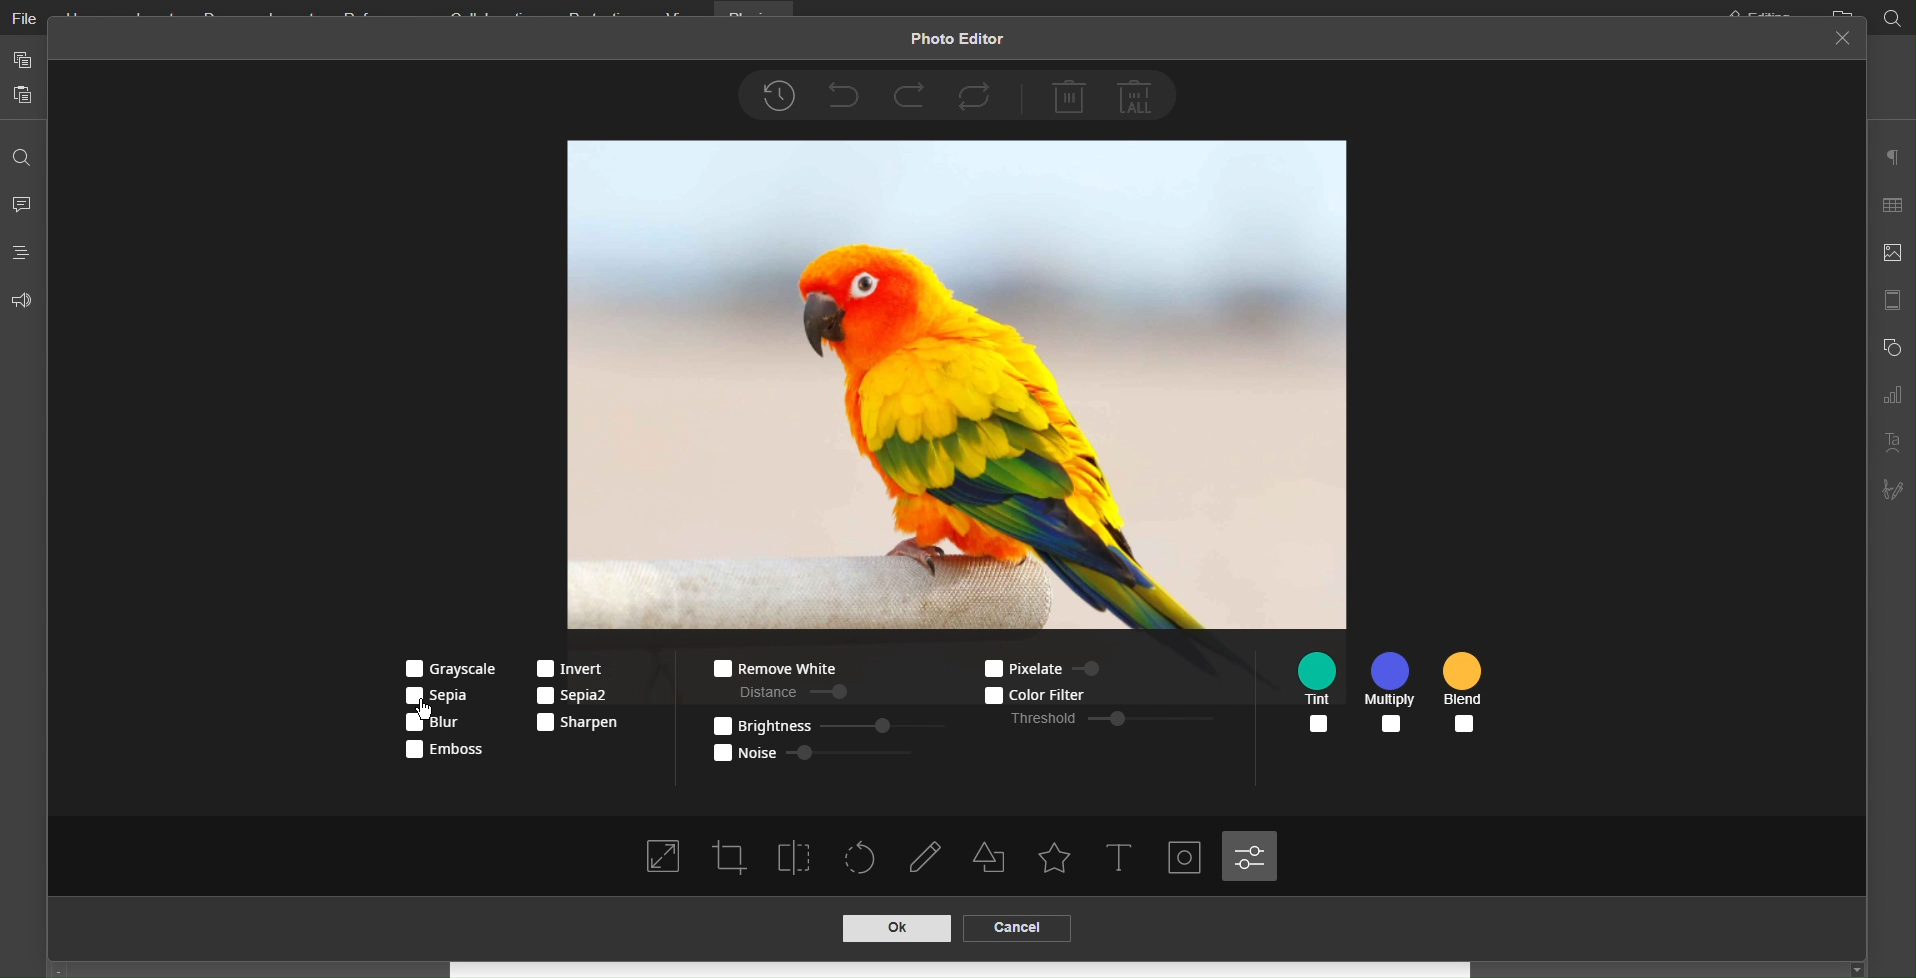 Image resolution: width=1916 pixels, height=978 pixels. Describe the element at coordinates (979, 95) in the screenshot. I see `Refresh` at that location.